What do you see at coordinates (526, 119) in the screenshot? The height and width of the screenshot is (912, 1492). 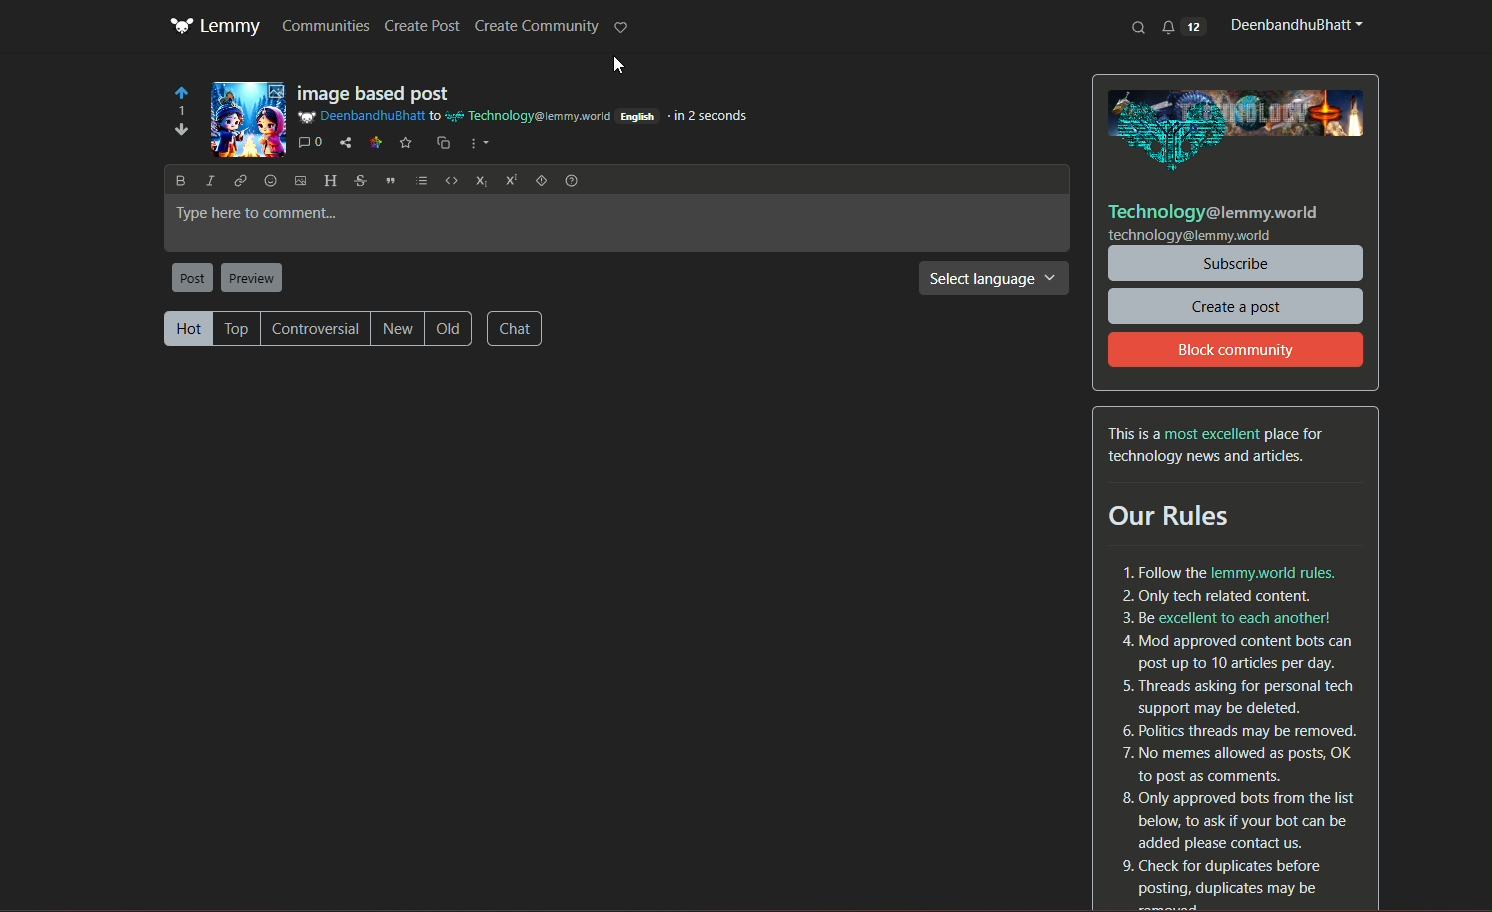 I see `DeenbandhuBhatt to ‘# Technology@lemmy.world English  - In 2 seconds` at bounding box center [526, 119].